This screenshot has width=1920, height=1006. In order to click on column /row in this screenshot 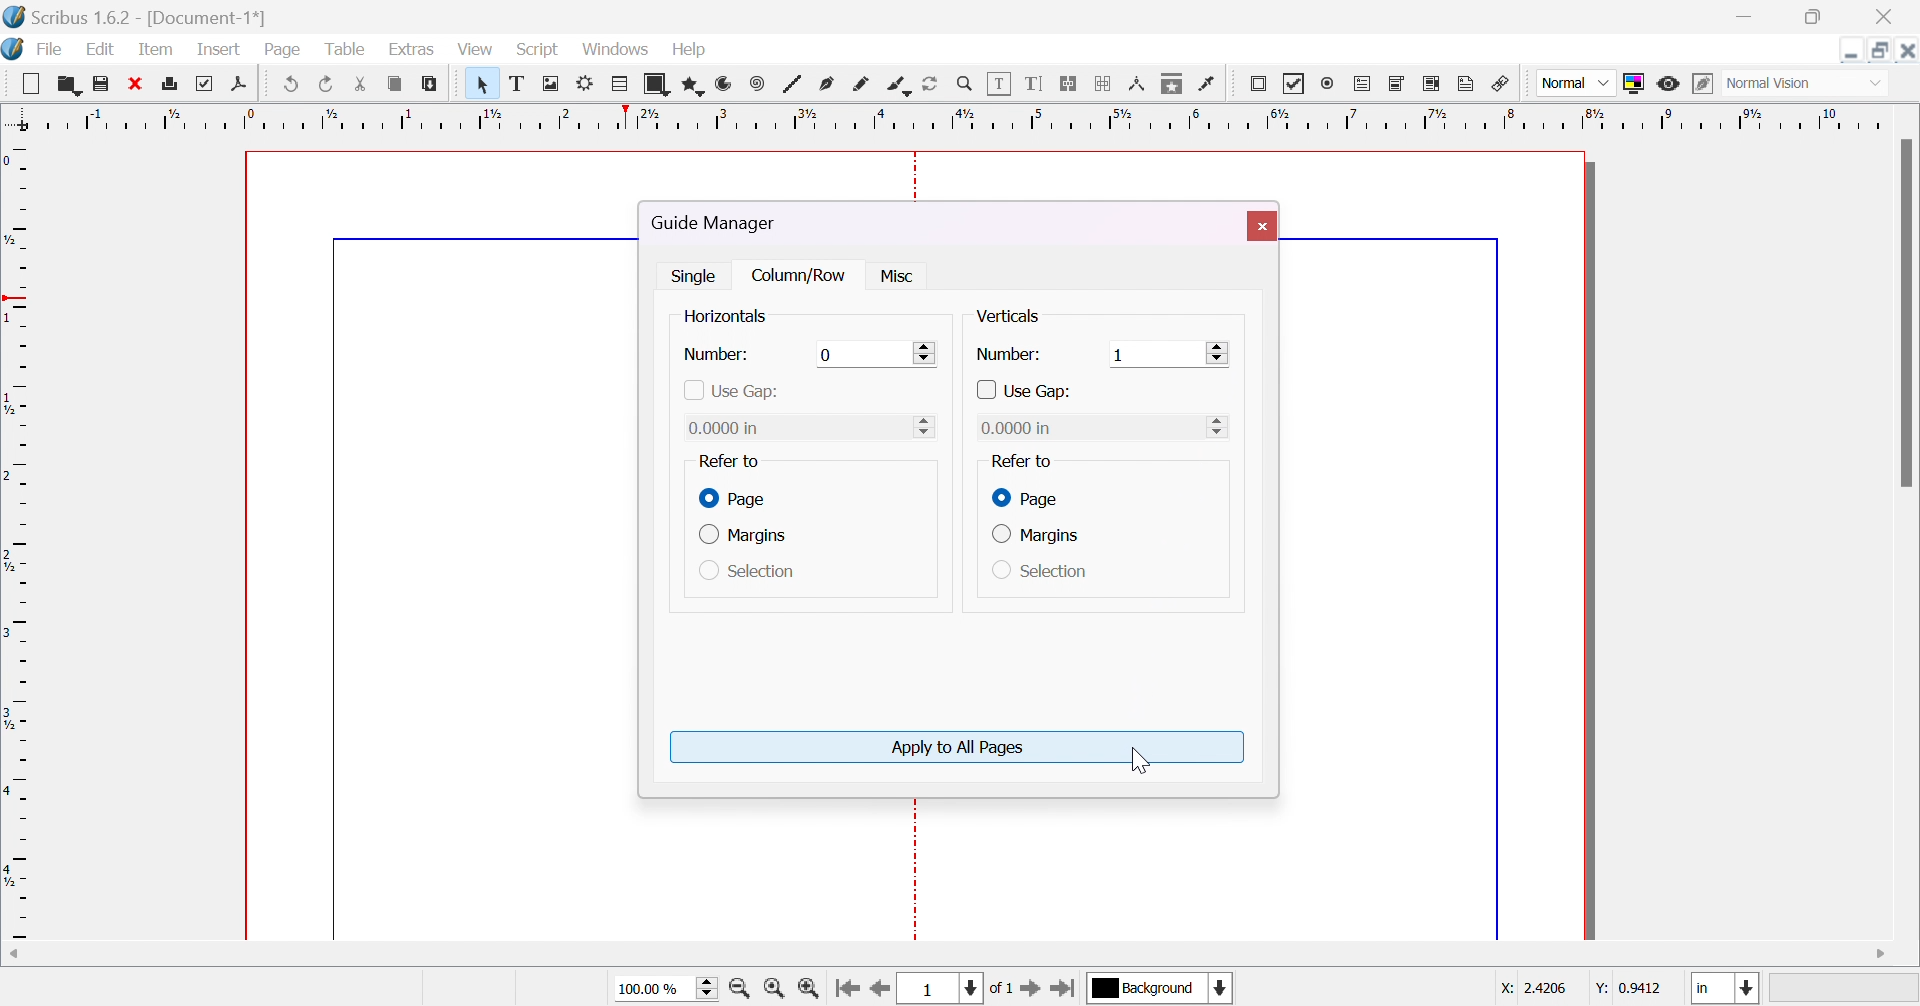, I will do `click(802, 276)`.